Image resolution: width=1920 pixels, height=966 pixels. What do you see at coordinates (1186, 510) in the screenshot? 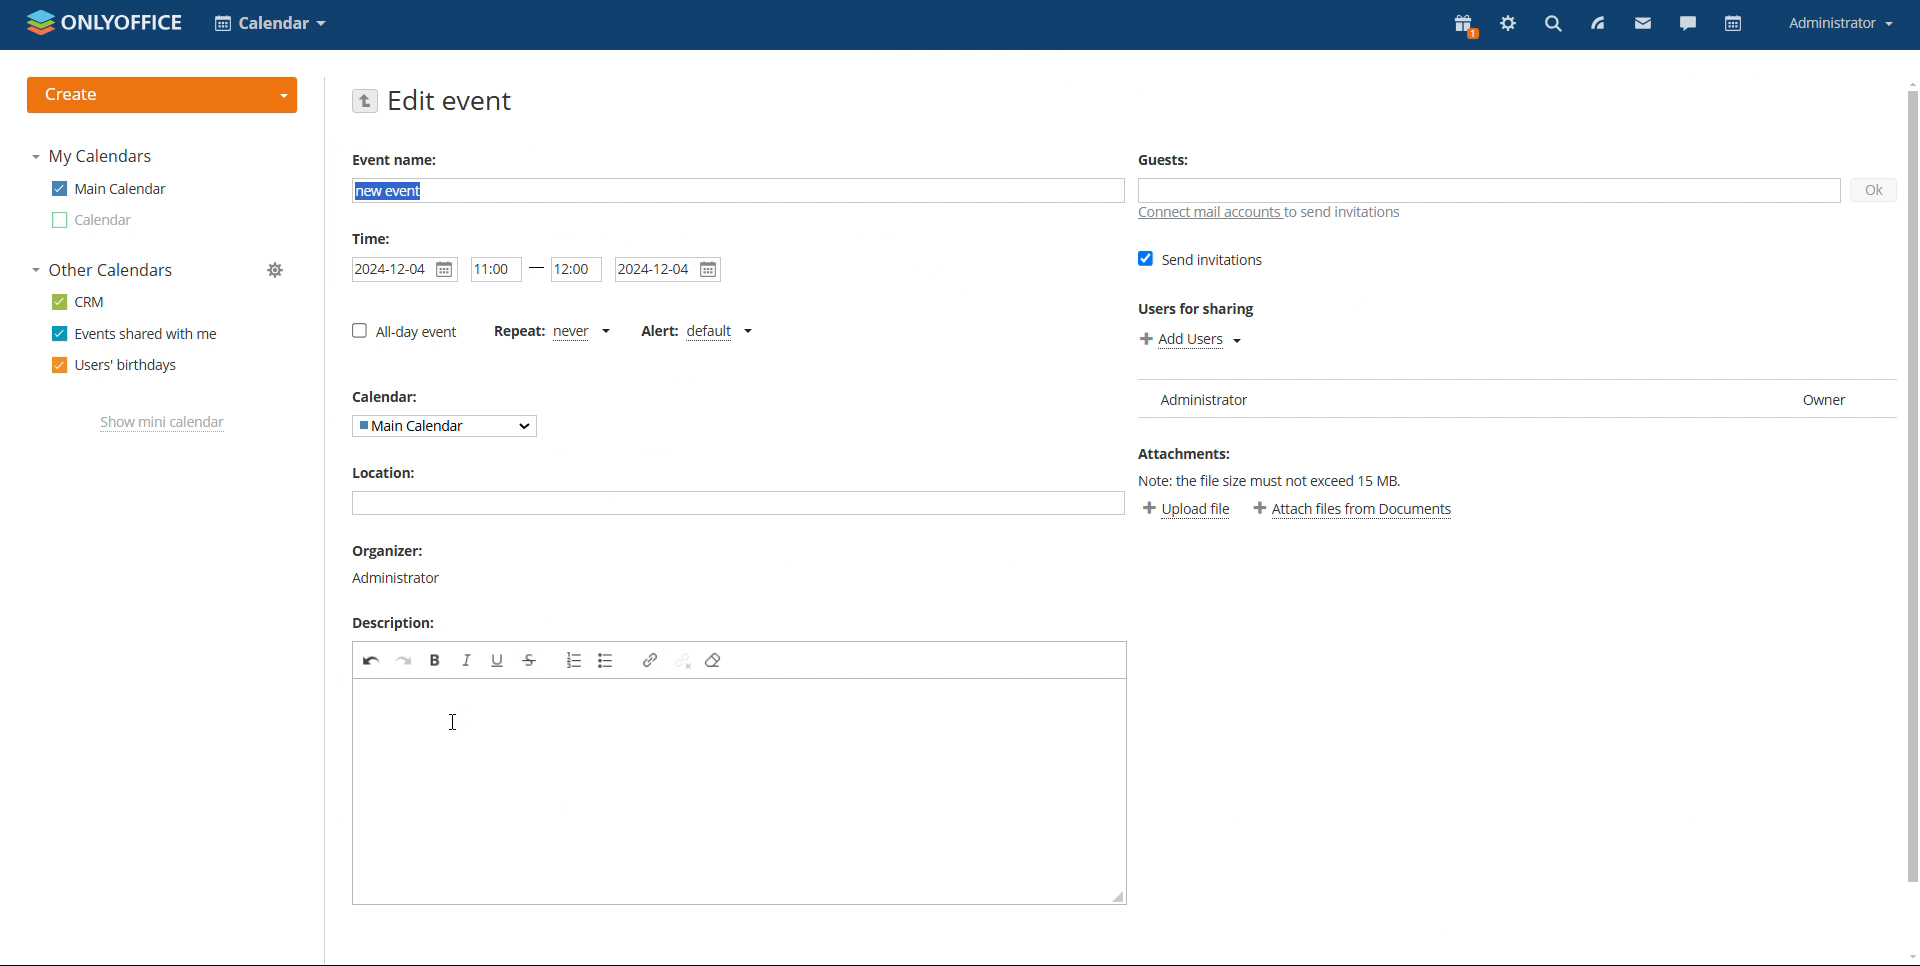
I see `upload file` at bounding box center [1186, 510].